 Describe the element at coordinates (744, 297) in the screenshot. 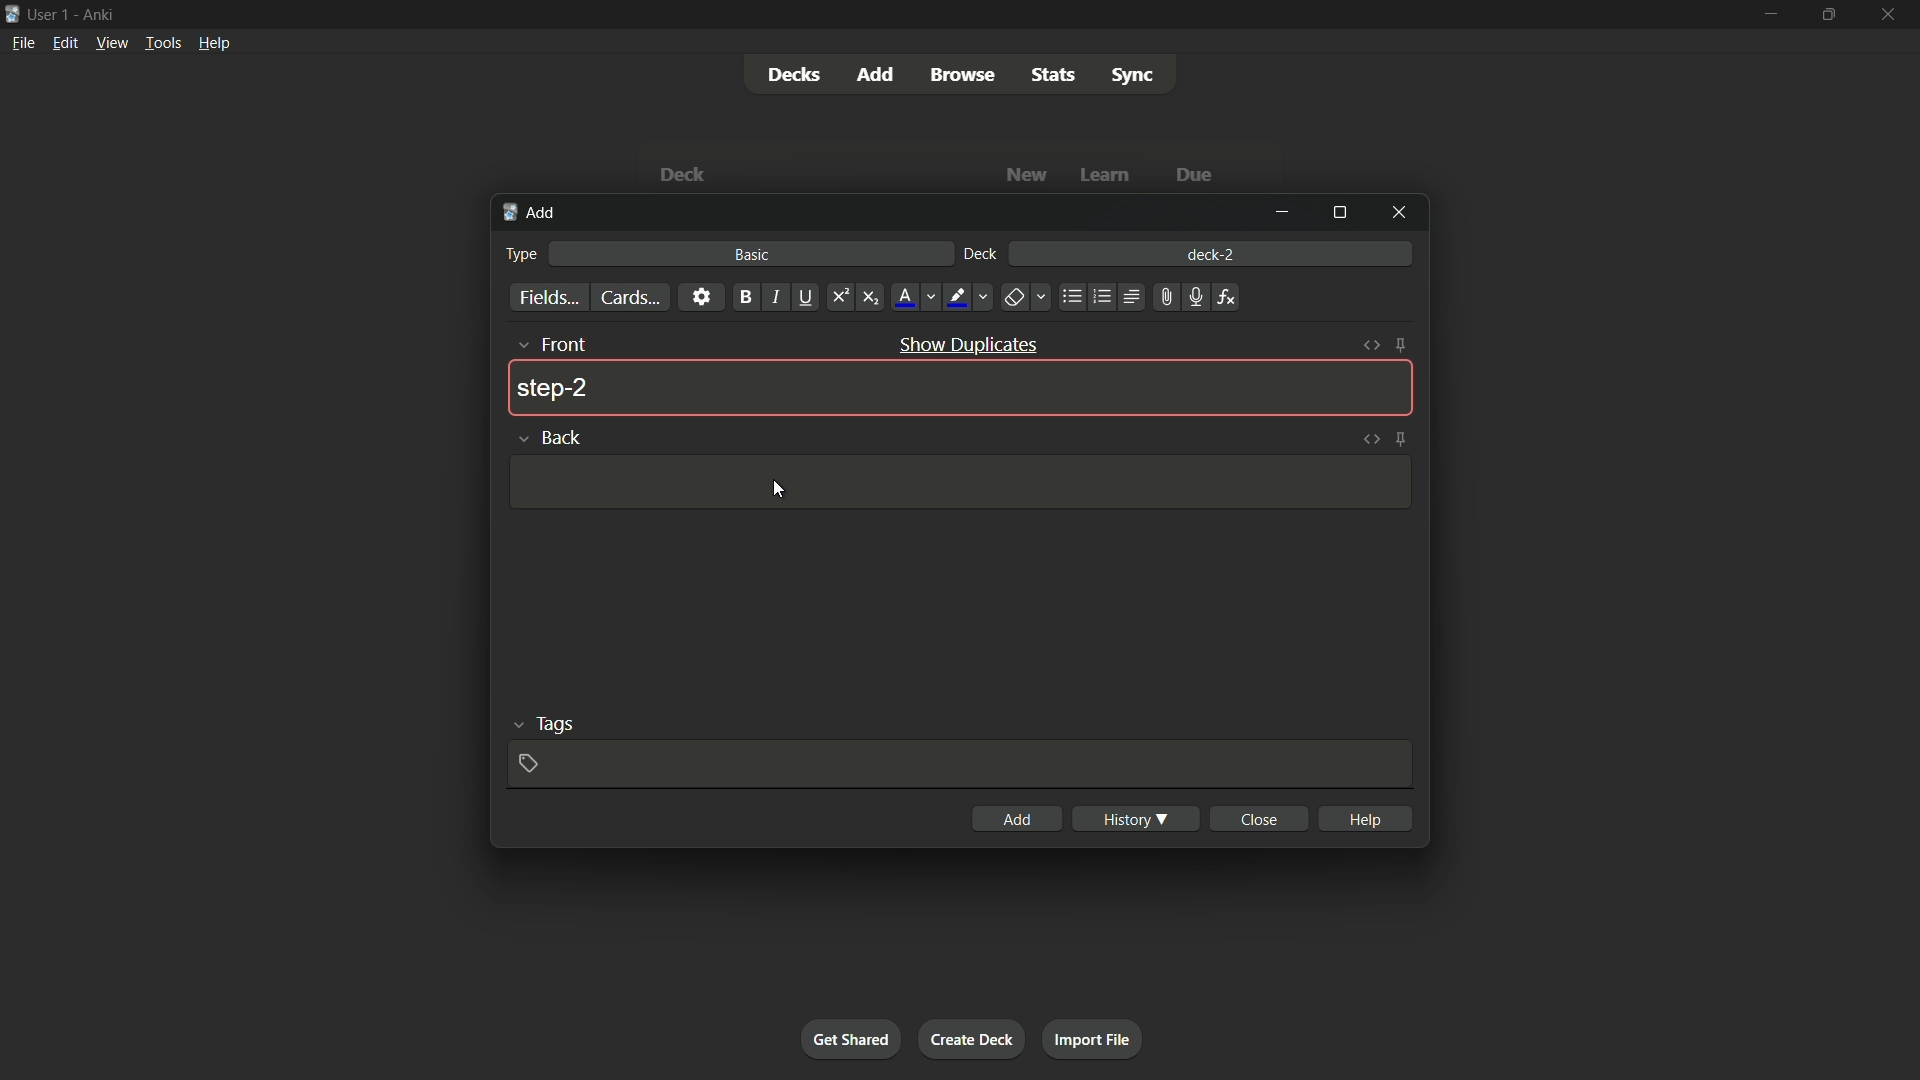

I see `bold` at that location.